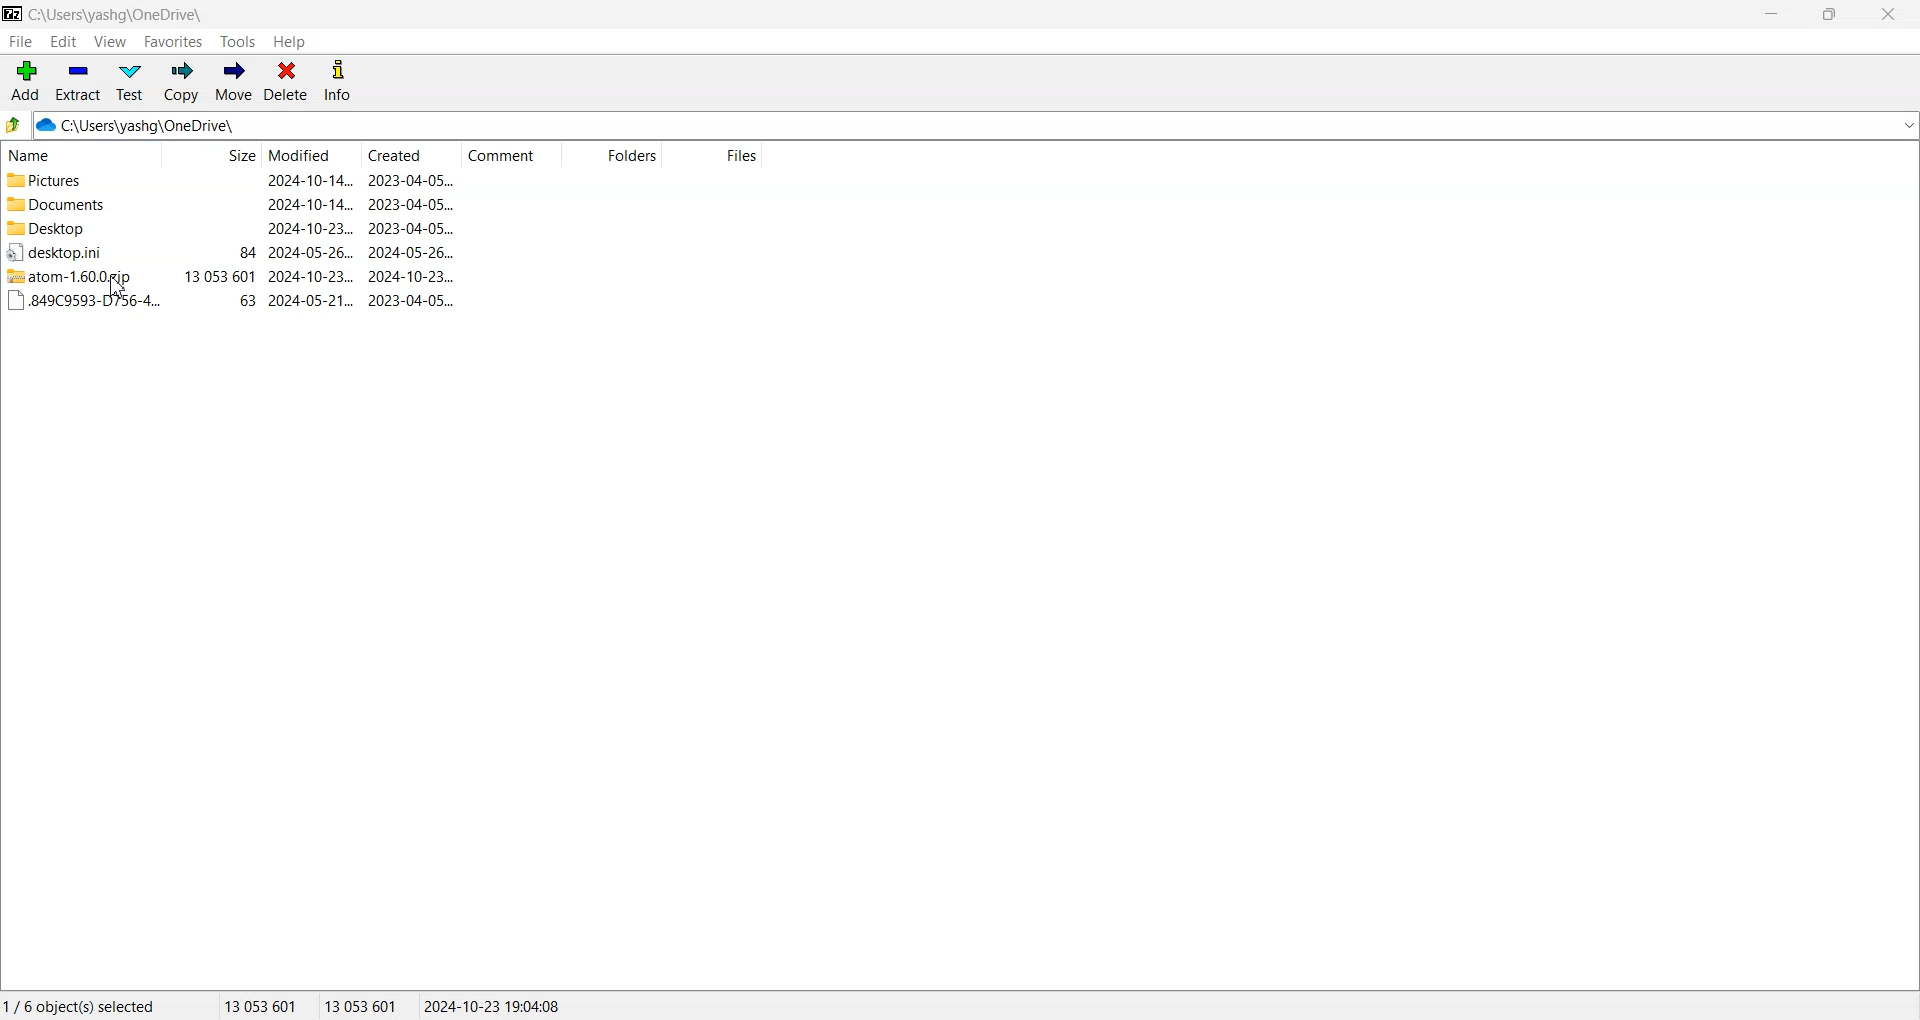 Image resolution: width=1920 pixels, height=1020 pixels. I want to click on View, so click(109, 41).